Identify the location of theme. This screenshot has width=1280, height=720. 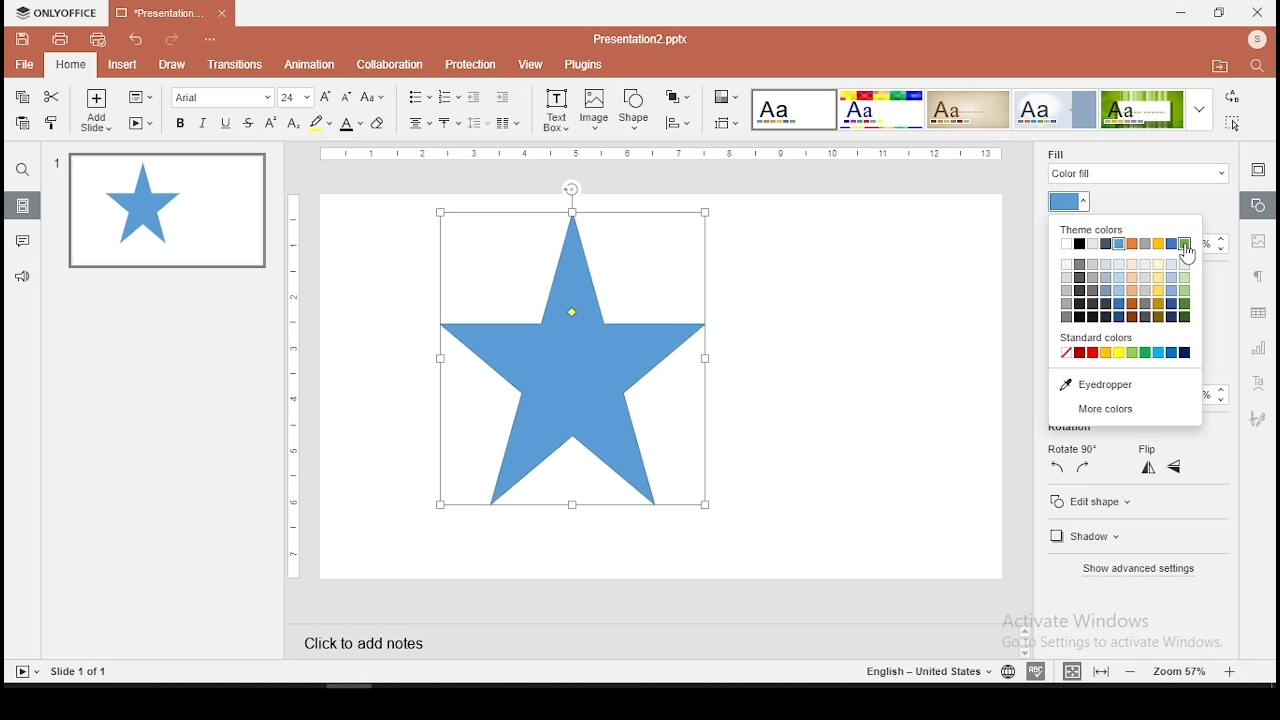
(1160, 109).